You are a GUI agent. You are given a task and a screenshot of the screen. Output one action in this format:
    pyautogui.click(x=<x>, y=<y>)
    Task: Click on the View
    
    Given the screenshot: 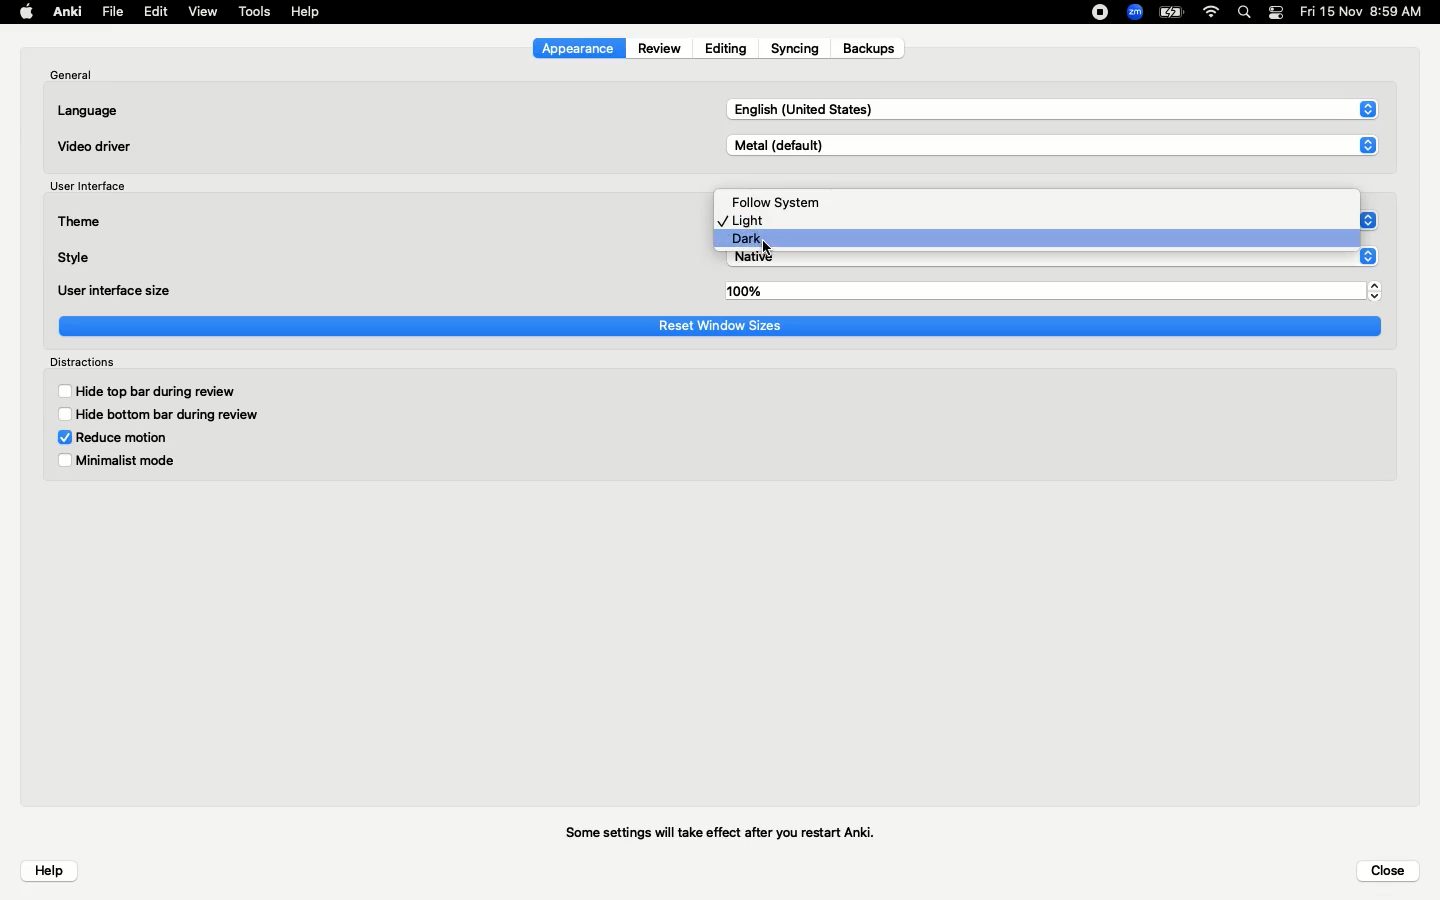 What is the action you would take?
    pyautogui.click(x=204, y=10)
    